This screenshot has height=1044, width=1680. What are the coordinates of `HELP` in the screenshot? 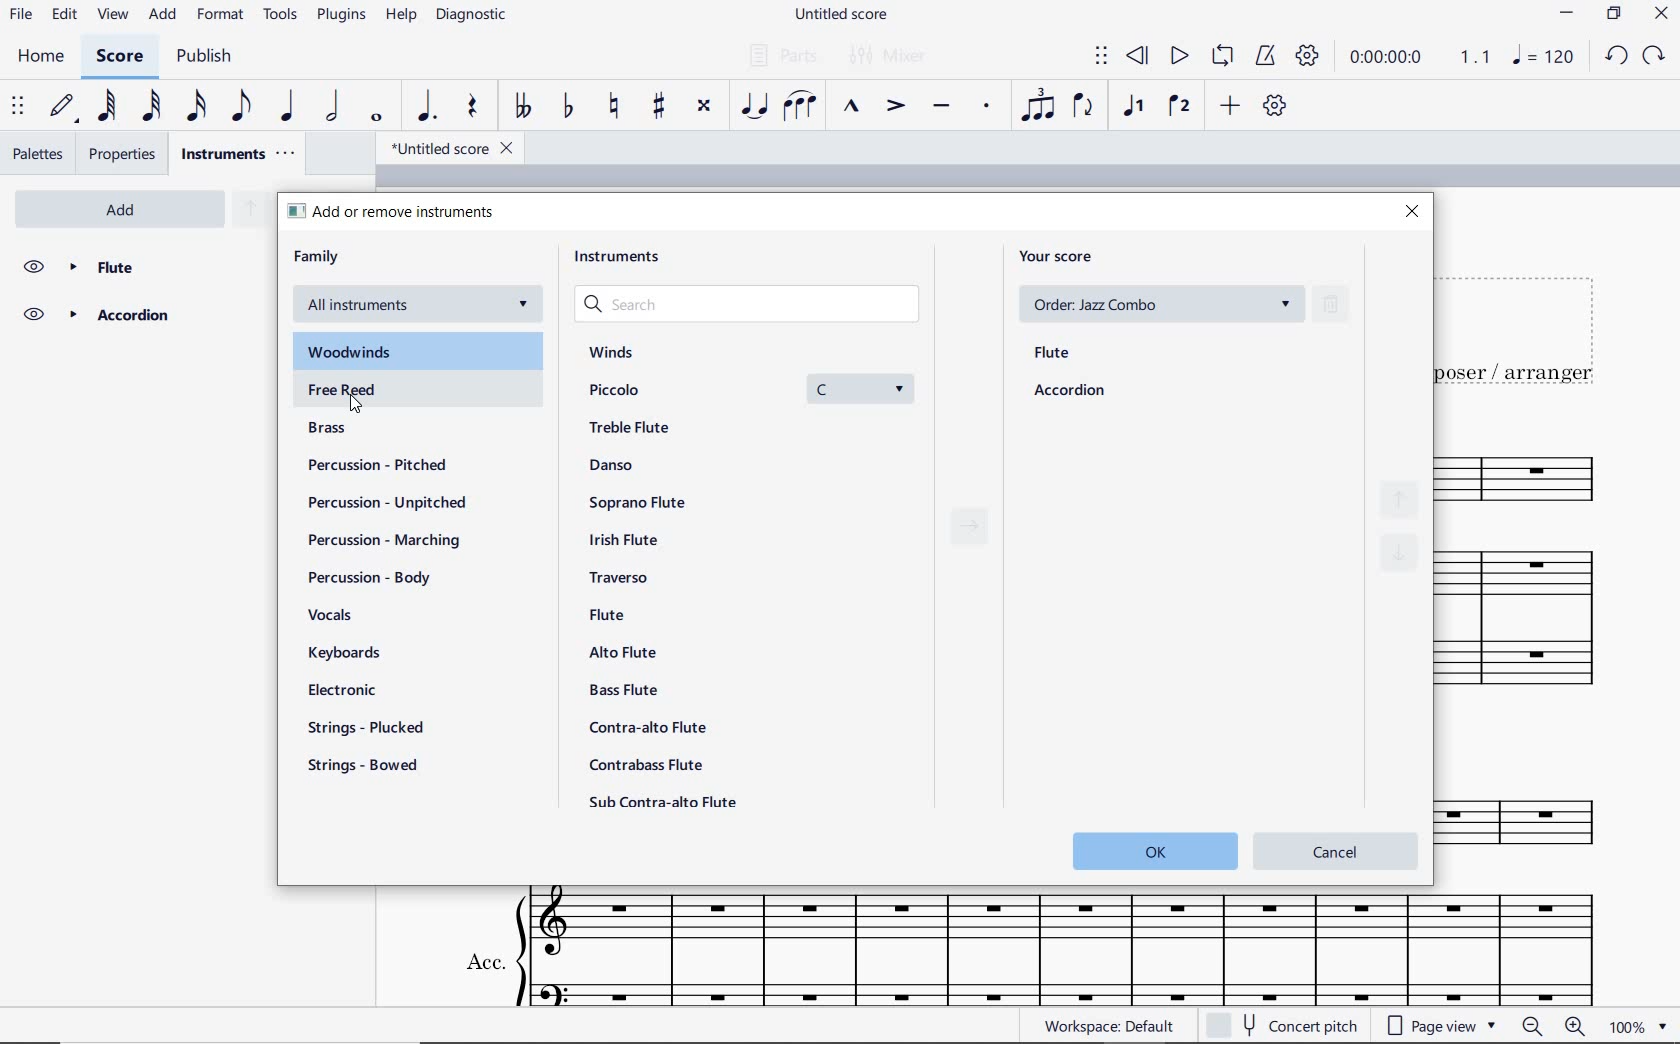 It's located at (402, 16).